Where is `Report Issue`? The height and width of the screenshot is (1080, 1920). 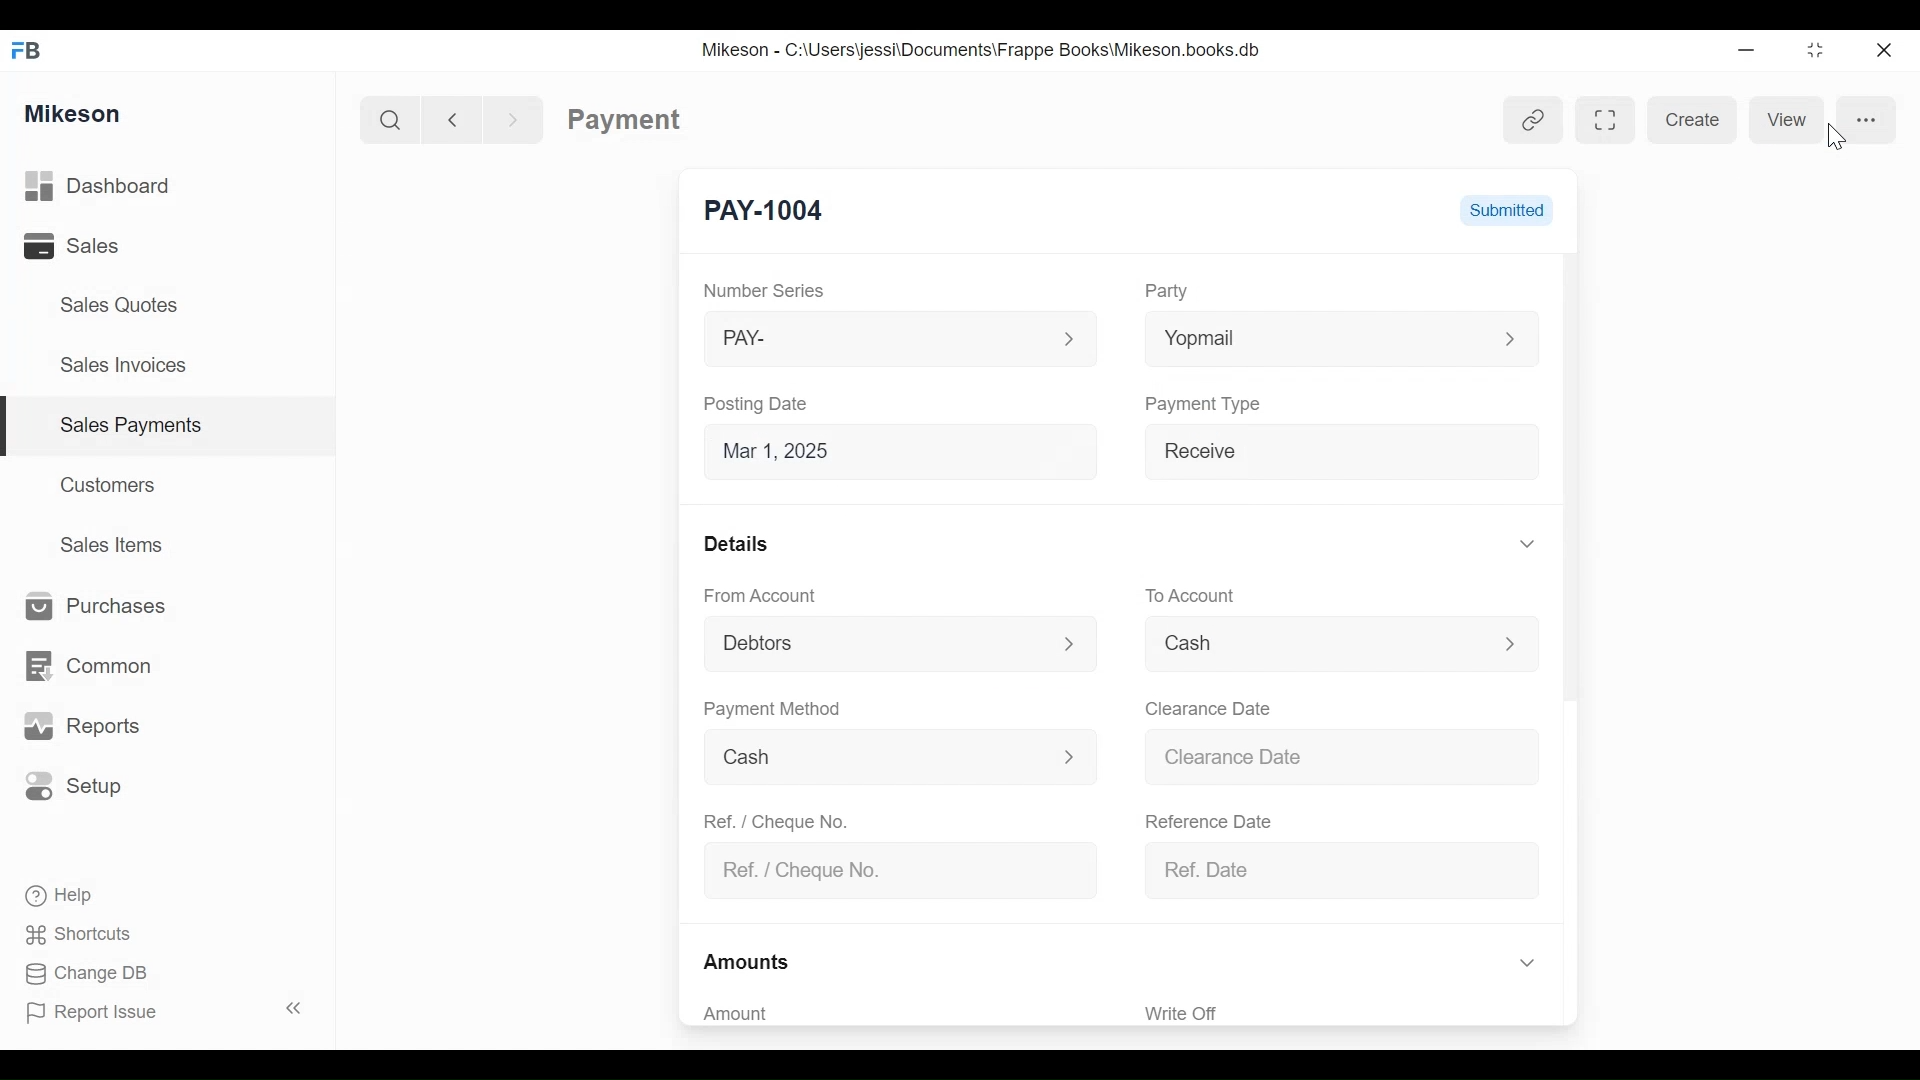
Report Issue is located at coordinates (101, 1013).